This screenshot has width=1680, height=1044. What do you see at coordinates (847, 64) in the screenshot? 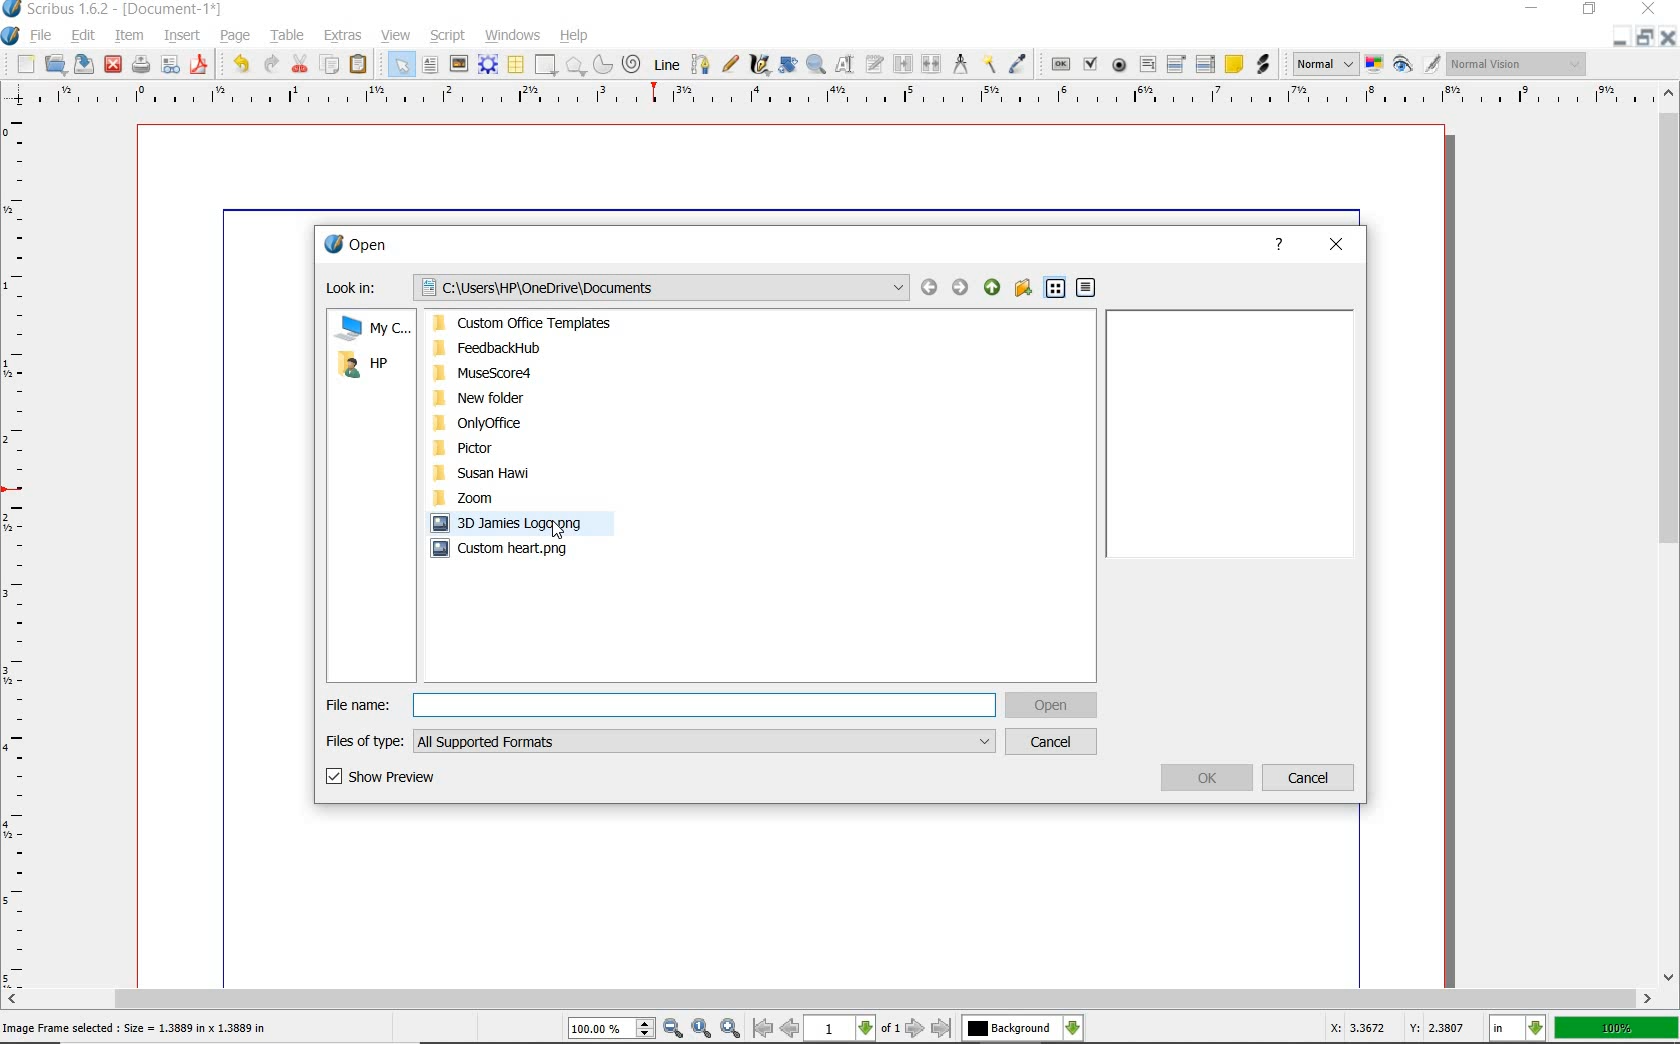
I see `edit contents of frame` at bounding box center [847, 64].